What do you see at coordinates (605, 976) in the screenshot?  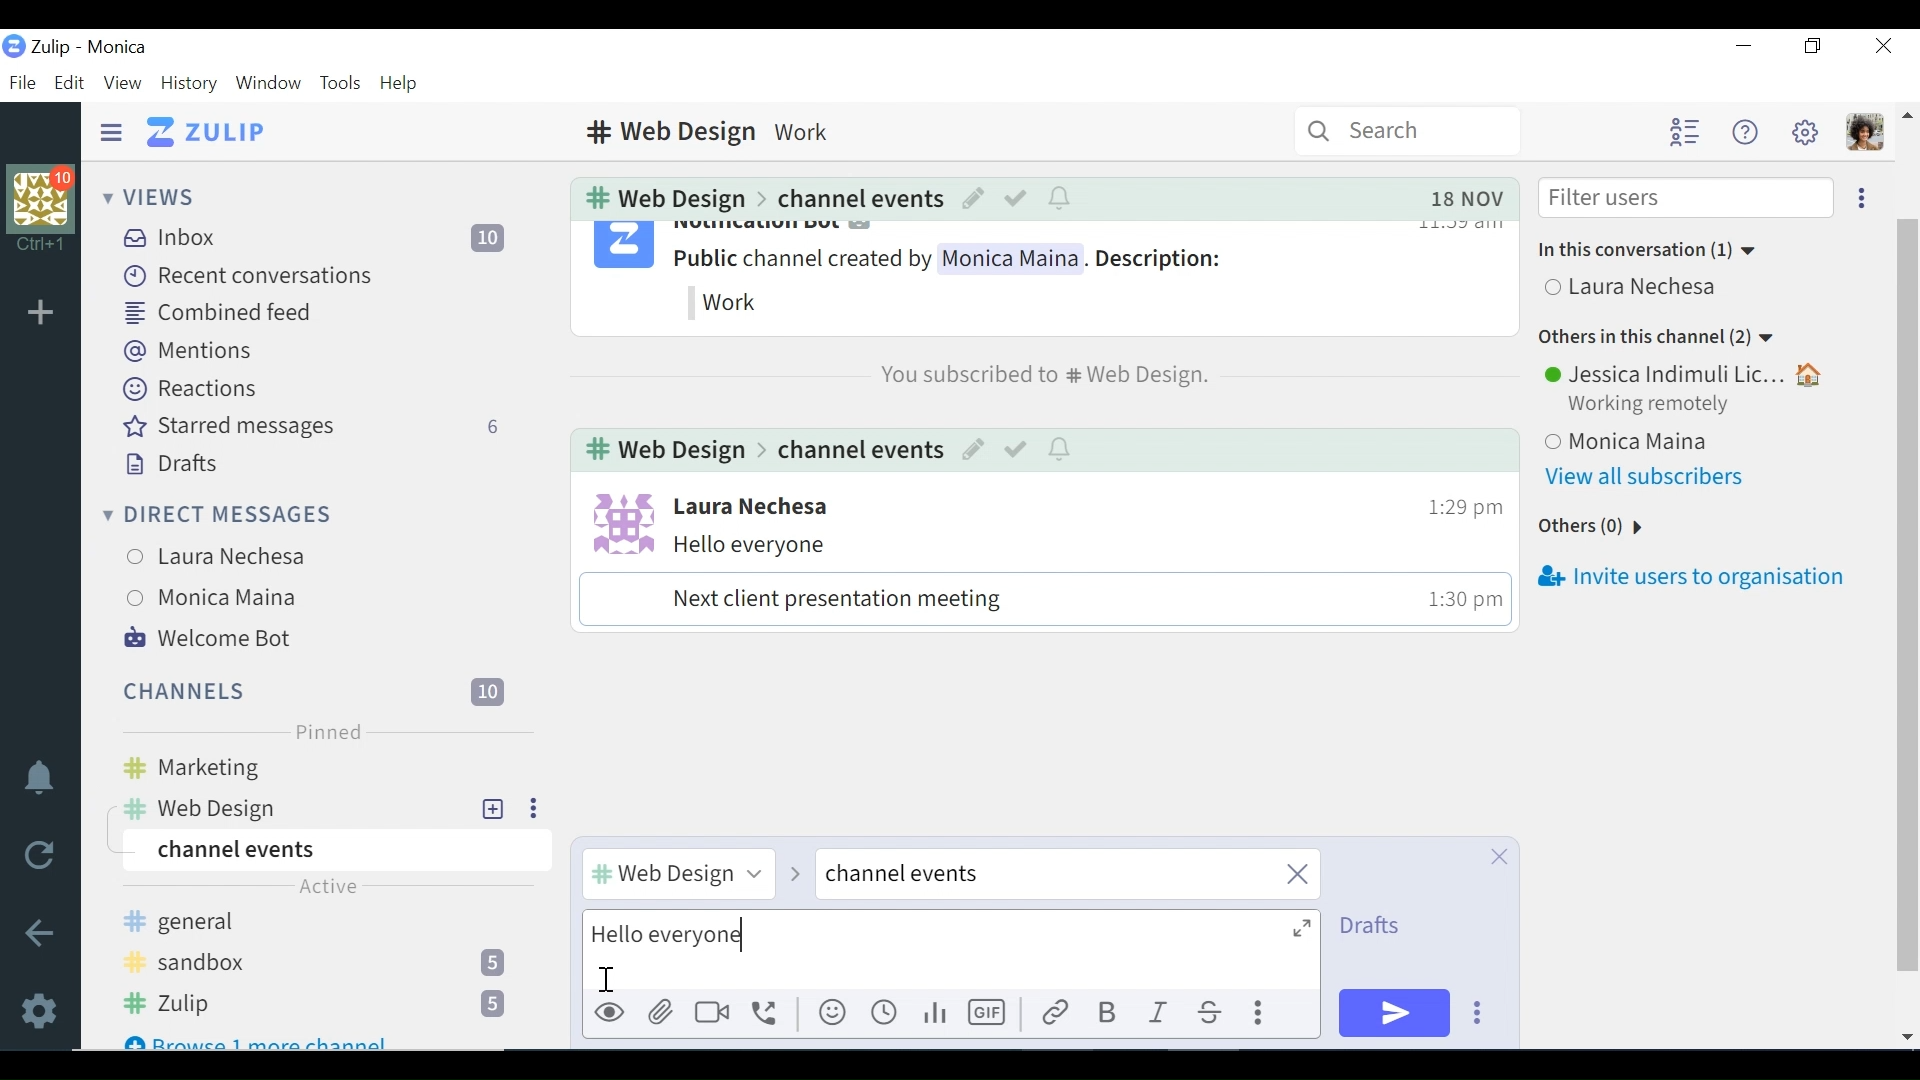 I see `cursor` at bounding box center [605, 976].